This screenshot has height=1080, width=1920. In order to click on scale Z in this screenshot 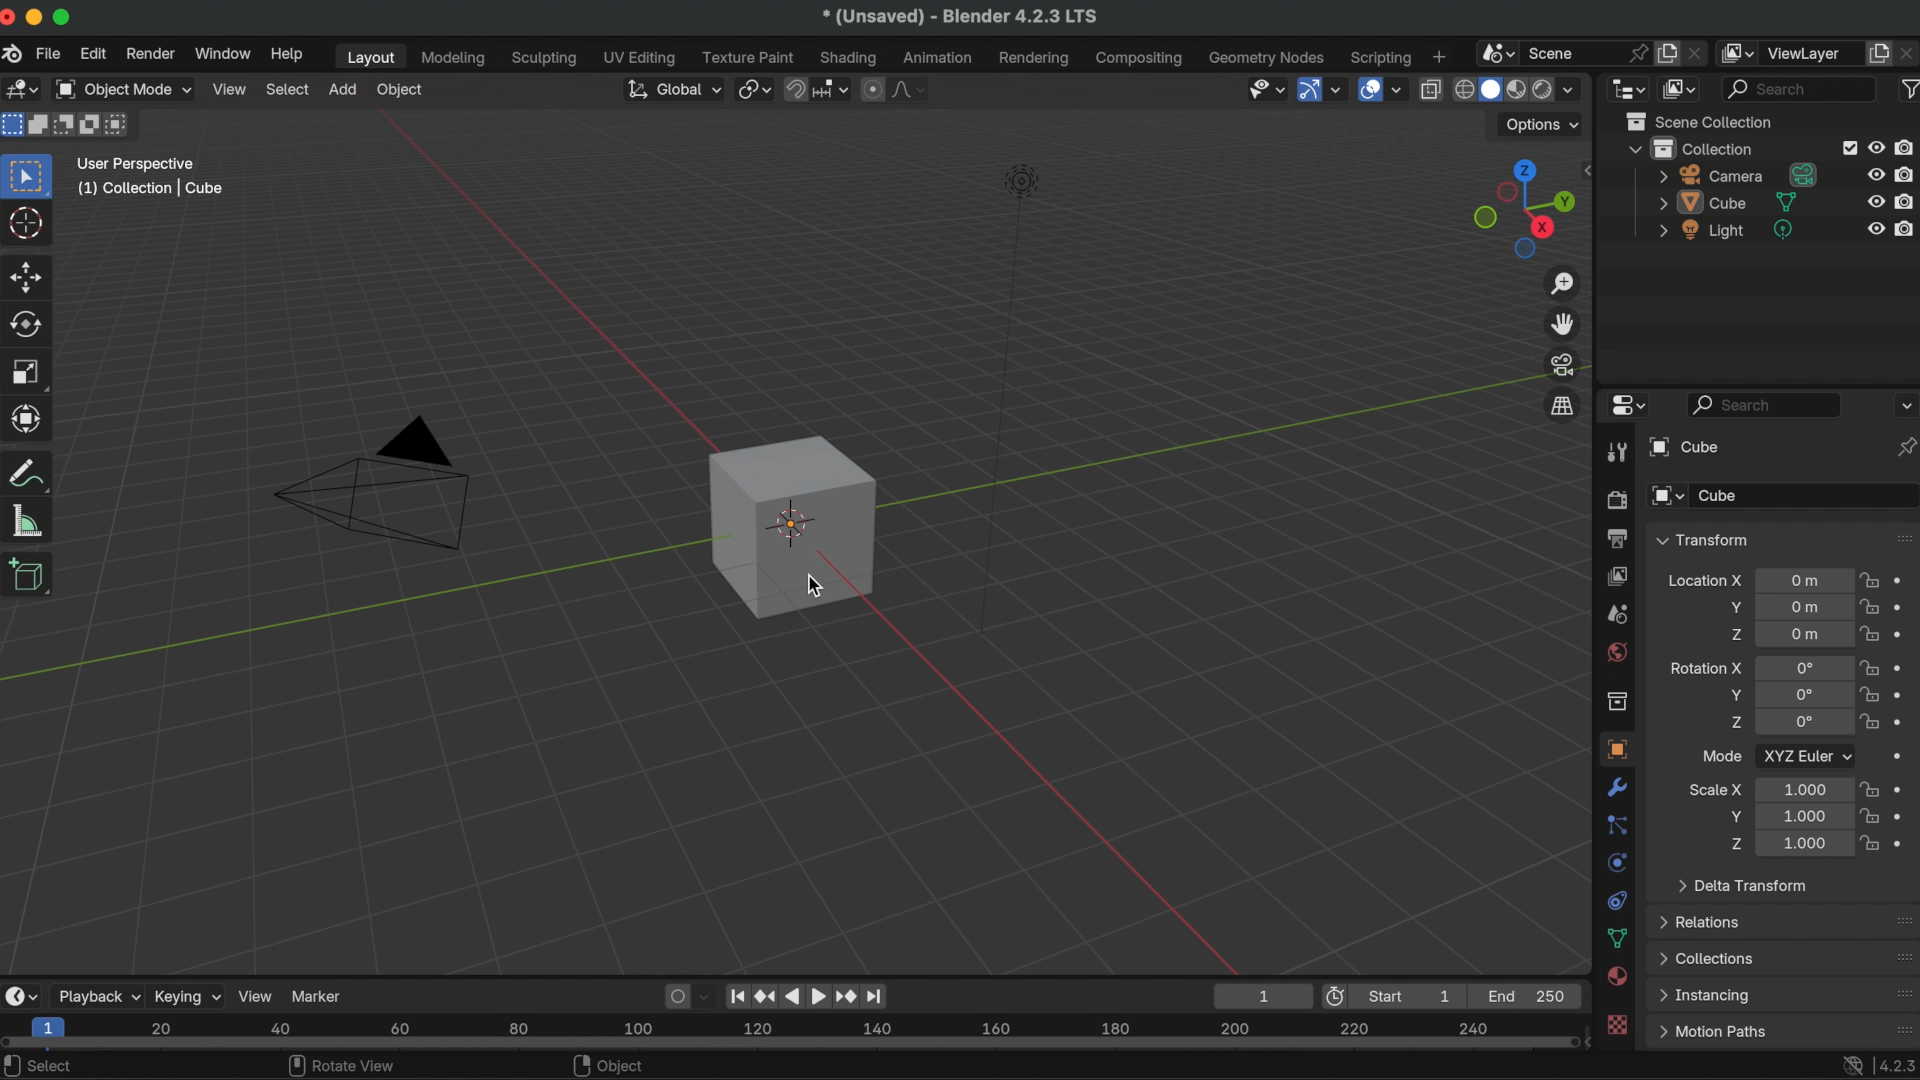, I will do `click(1733, 843)`.